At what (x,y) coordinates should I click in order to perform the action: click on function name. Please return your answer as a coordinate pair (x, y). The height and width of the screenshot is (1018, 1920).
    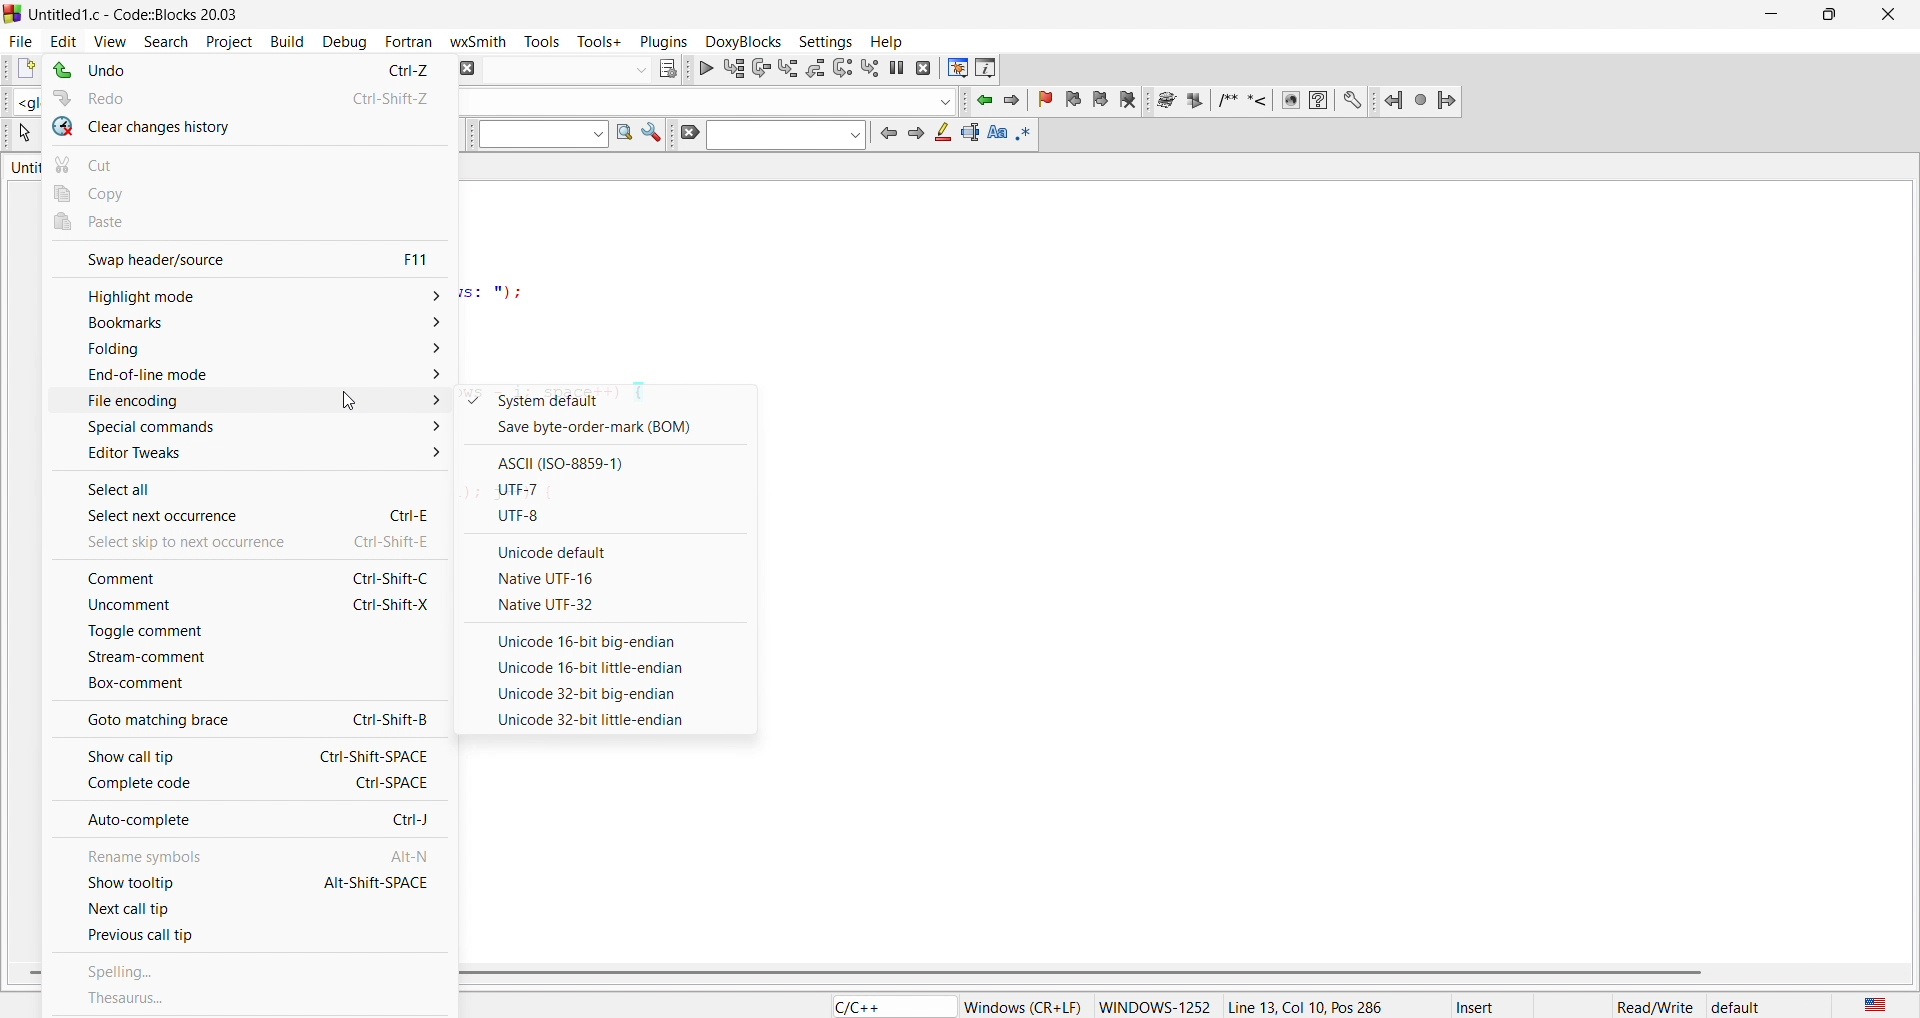
    Looking at the image, I should click on (713, 102).